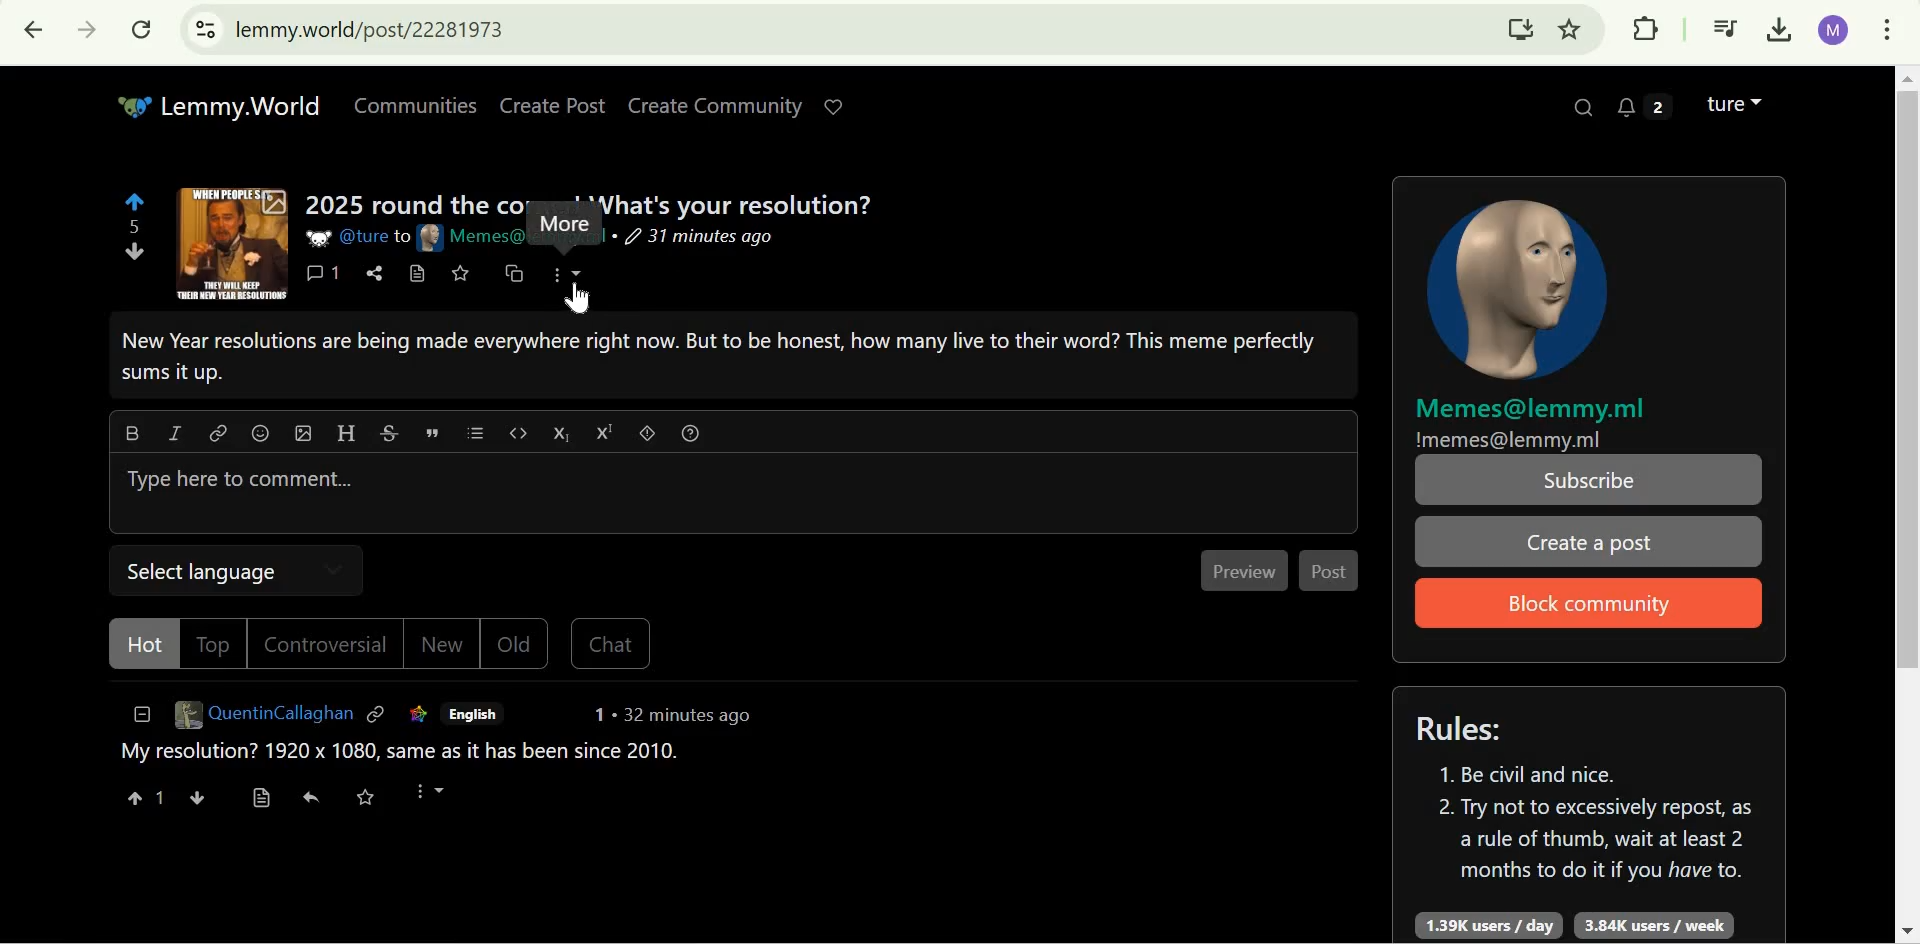 The image size is (1920, 944). I want to click on Bold, so click(133, 432).